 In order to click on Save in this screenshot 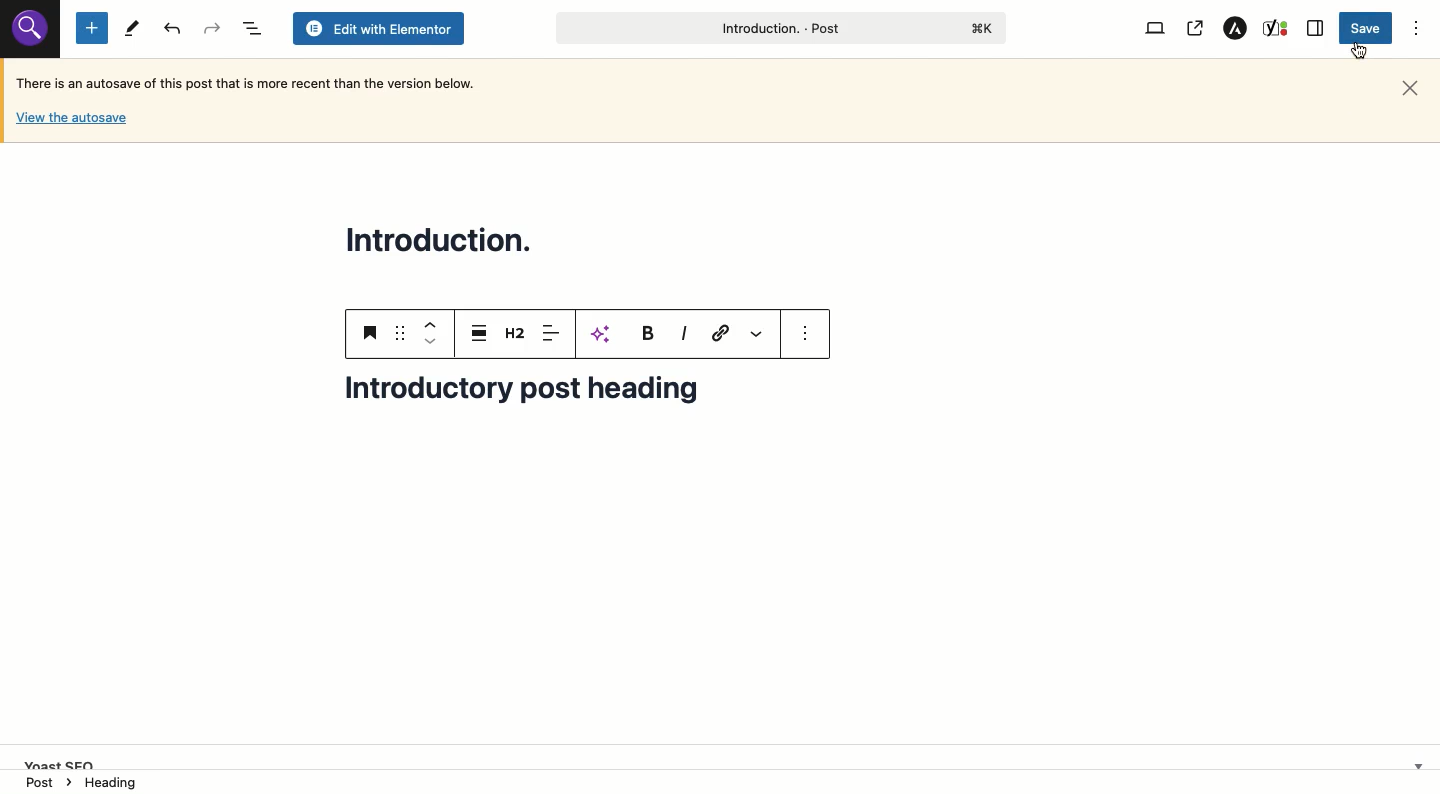, I will do `click(1368, 28)`.